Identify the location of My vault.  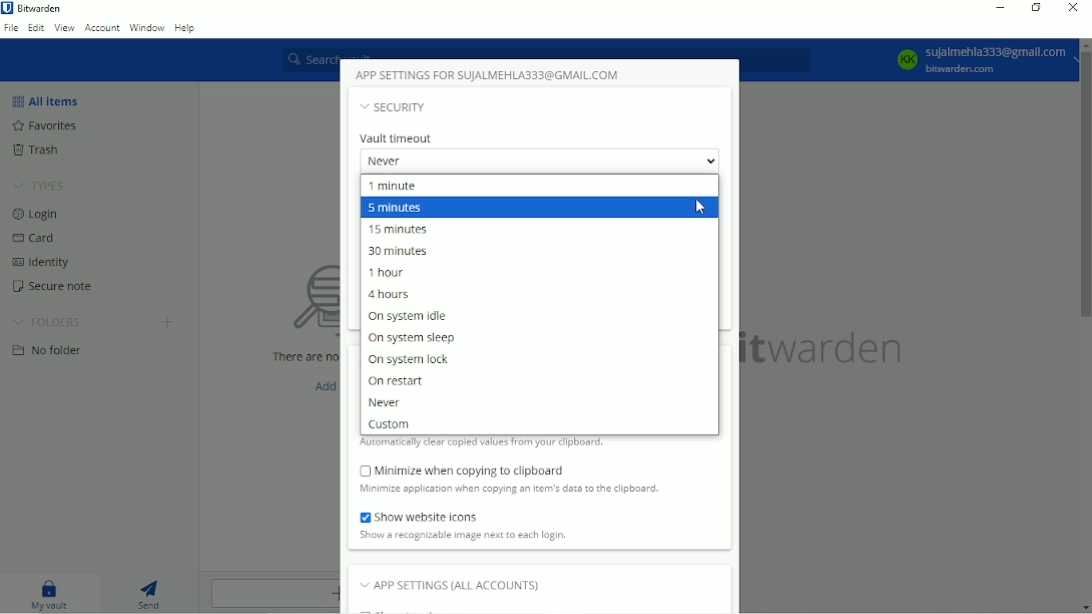
(44, 593).